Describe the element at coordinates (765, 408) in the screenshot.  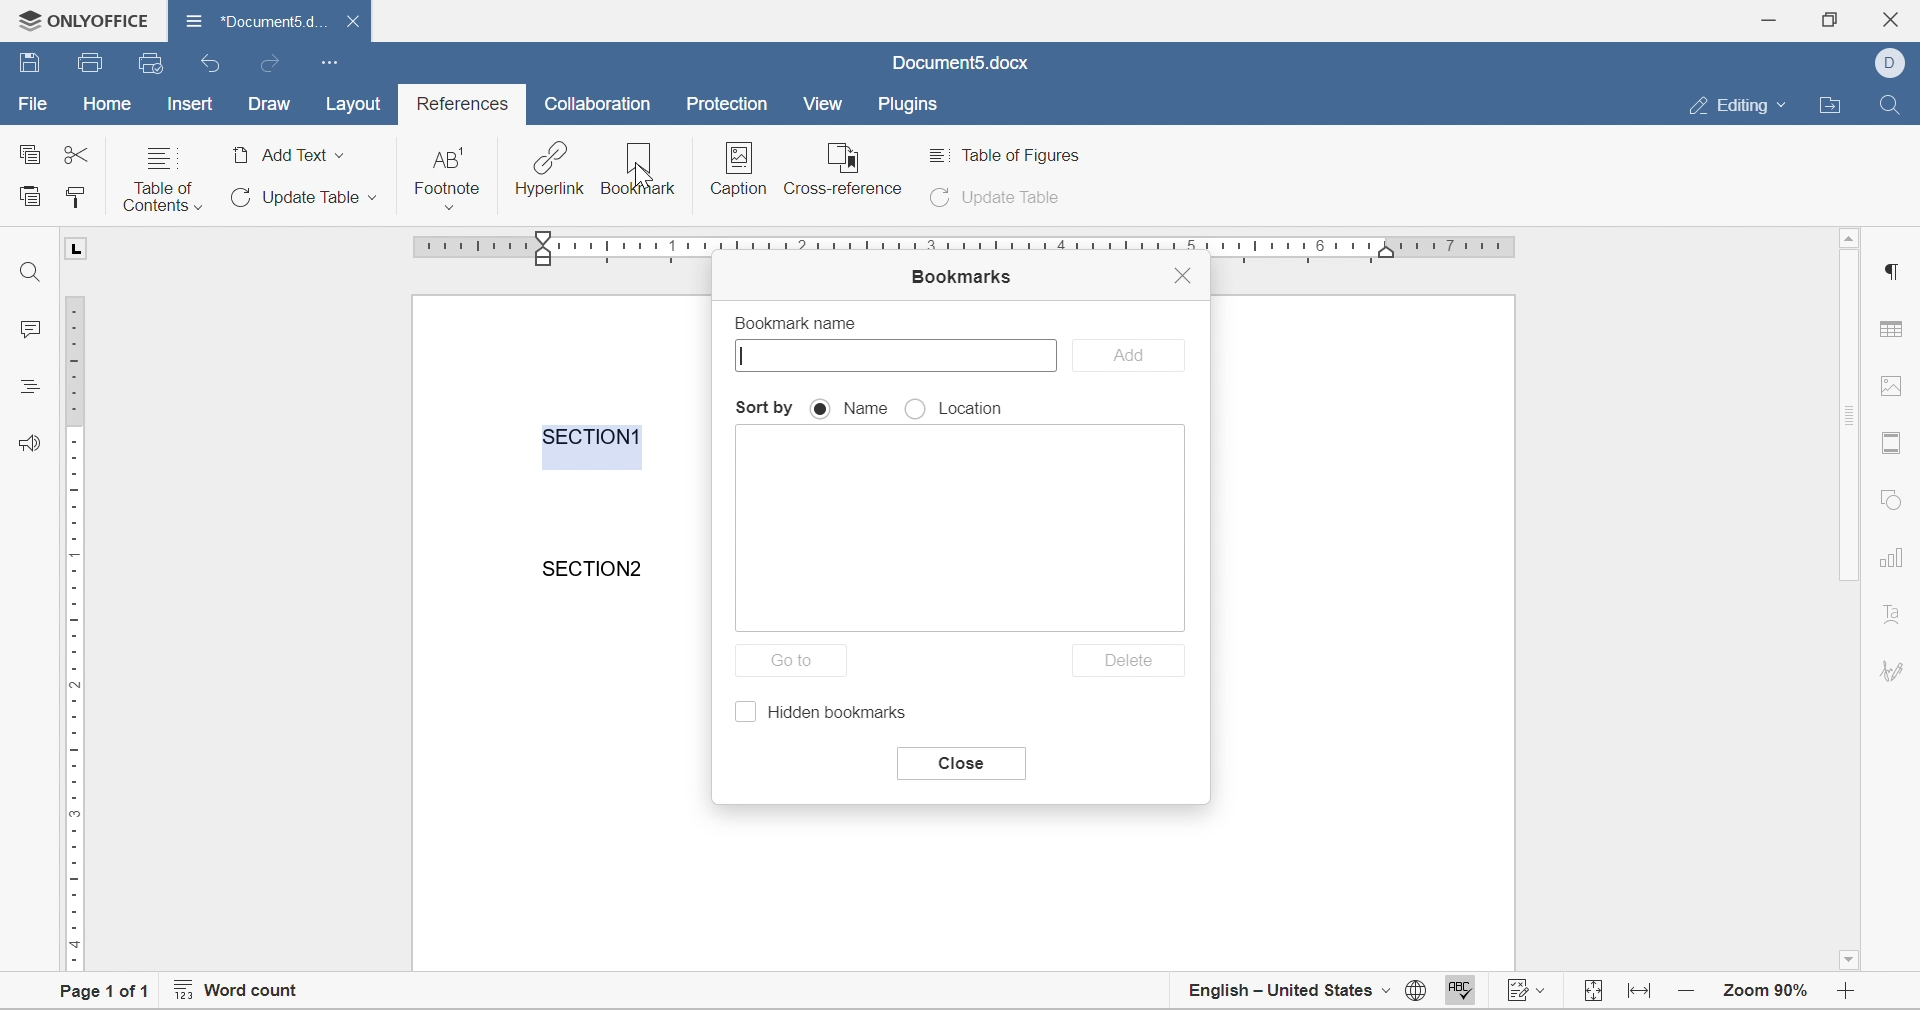
I see `sort by` at that location.